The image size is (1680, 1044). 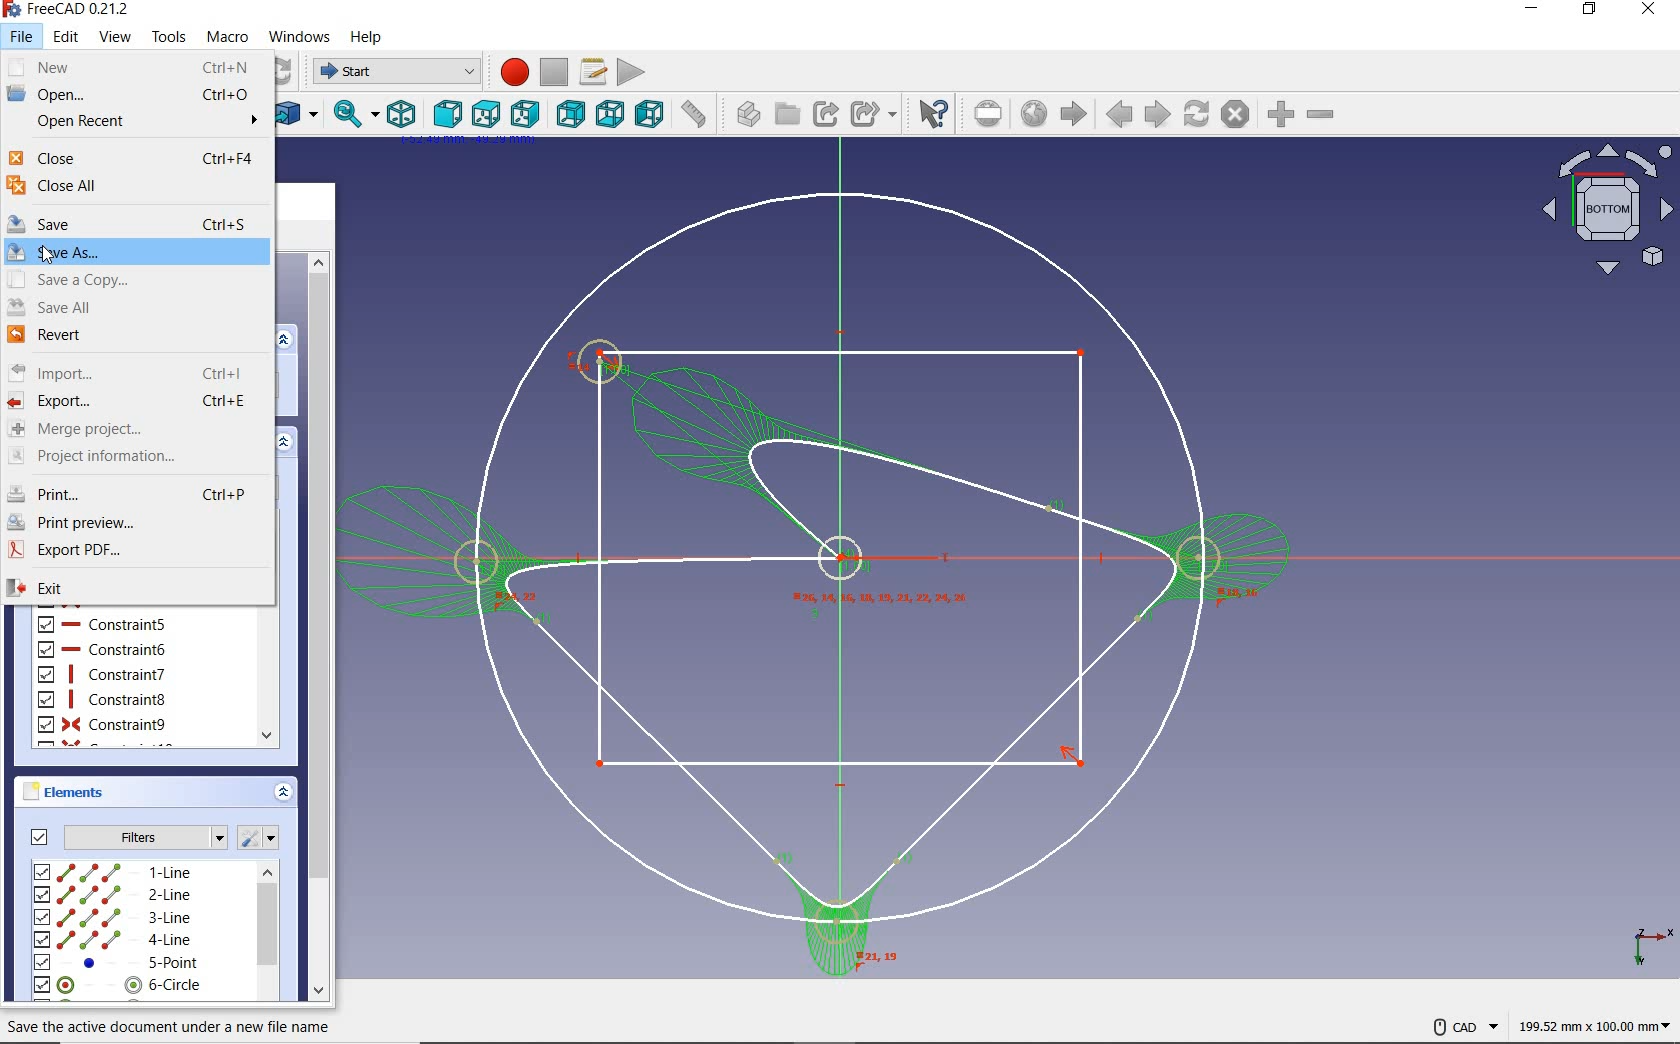 I want to click on close all, so click(x=134, y=187).